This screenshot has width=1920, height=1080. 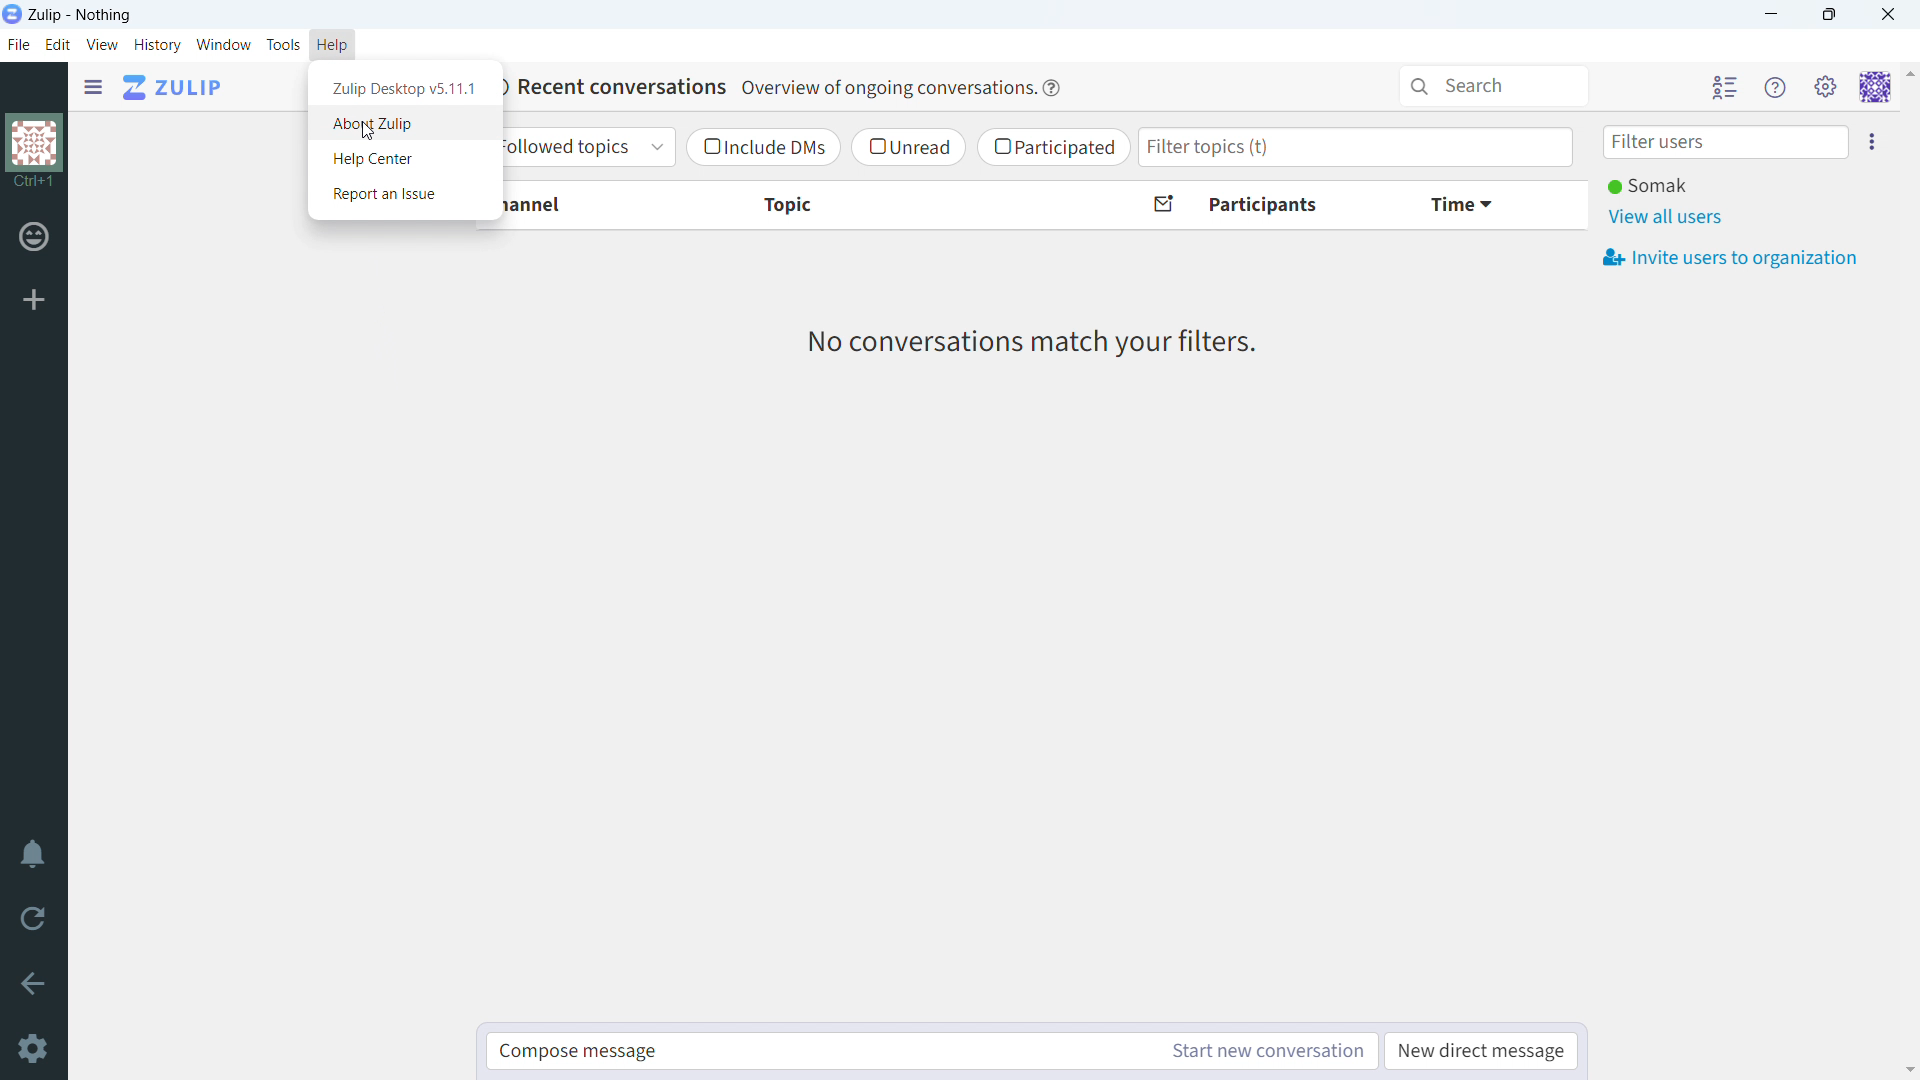 What do you see at coordinates (1054, 148) in the screenshot?
I see `participated` at bounding box center [1054, 148].